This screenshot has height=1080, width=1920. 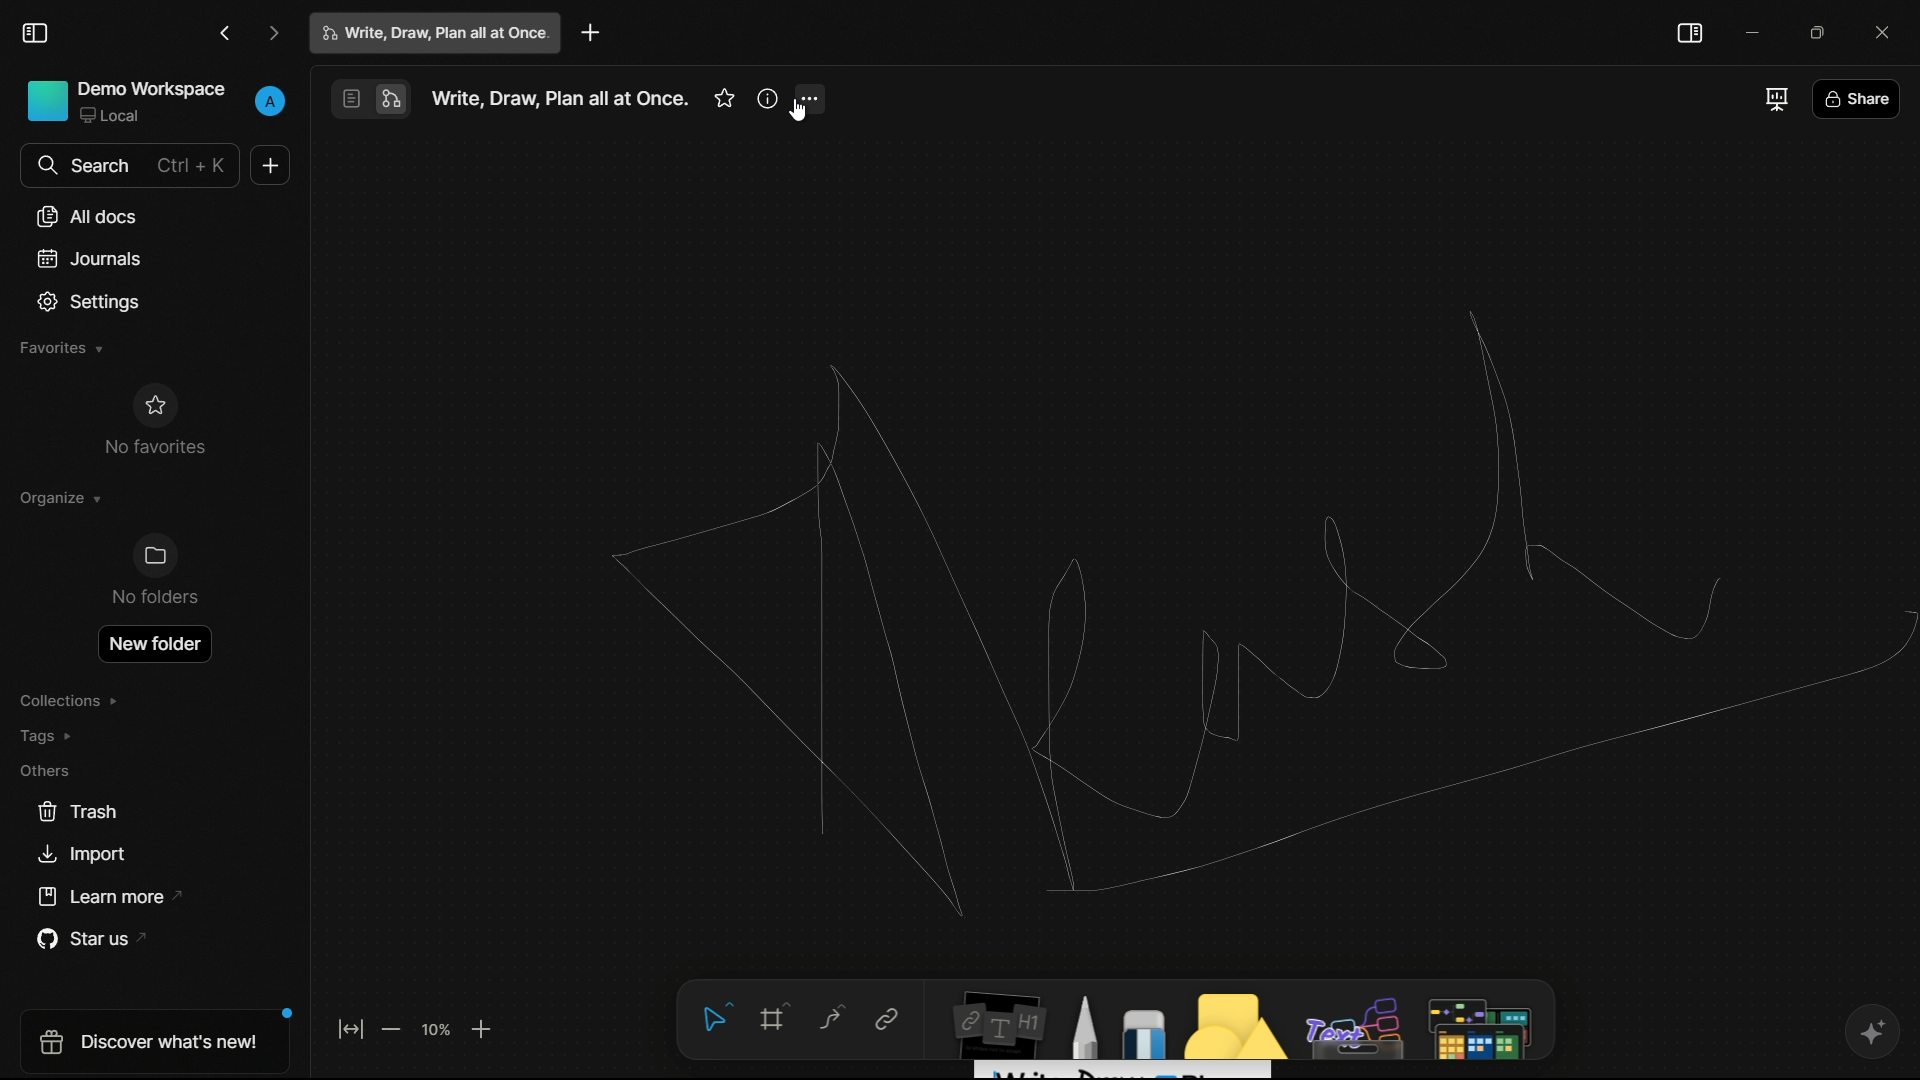 What do you see at coordinates (1355, 1022) in the screenshot?
I see `others` at bounding box center [1355, 1022].